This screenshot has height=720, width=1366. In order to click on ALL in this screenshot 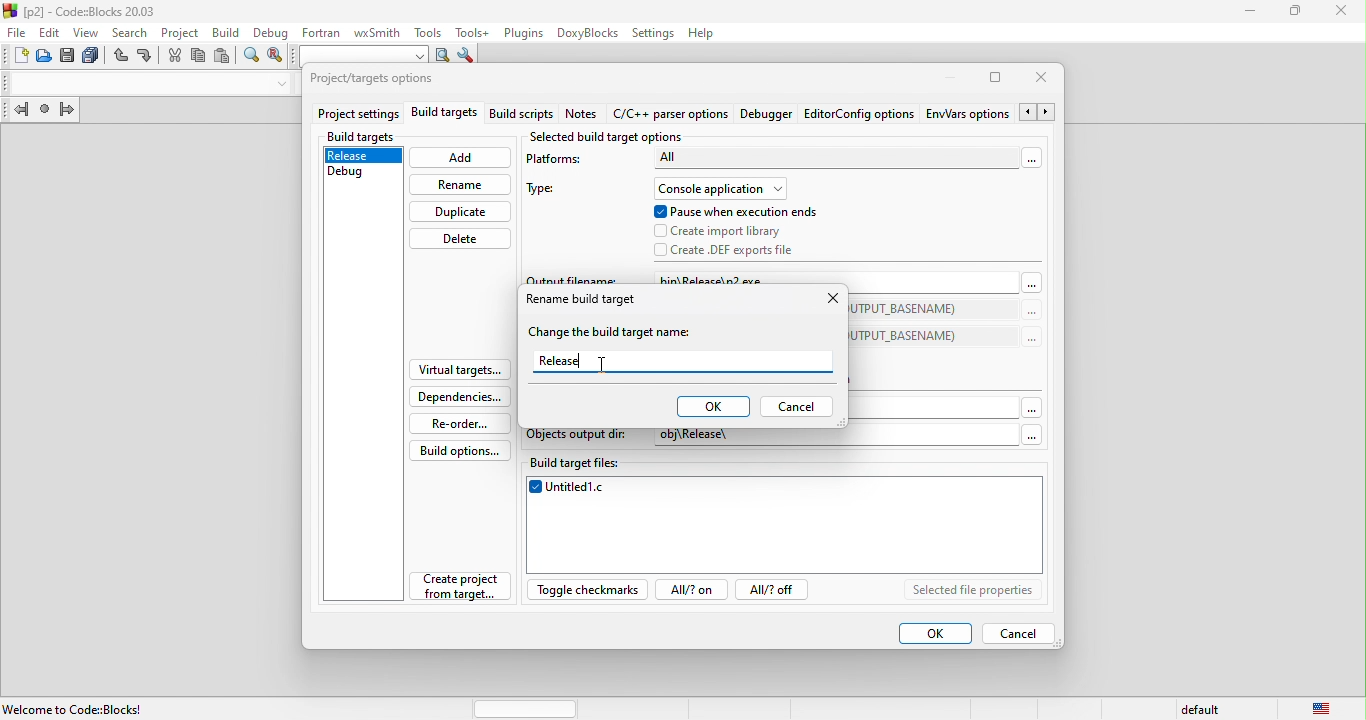, I will do `click(750, 158)`.